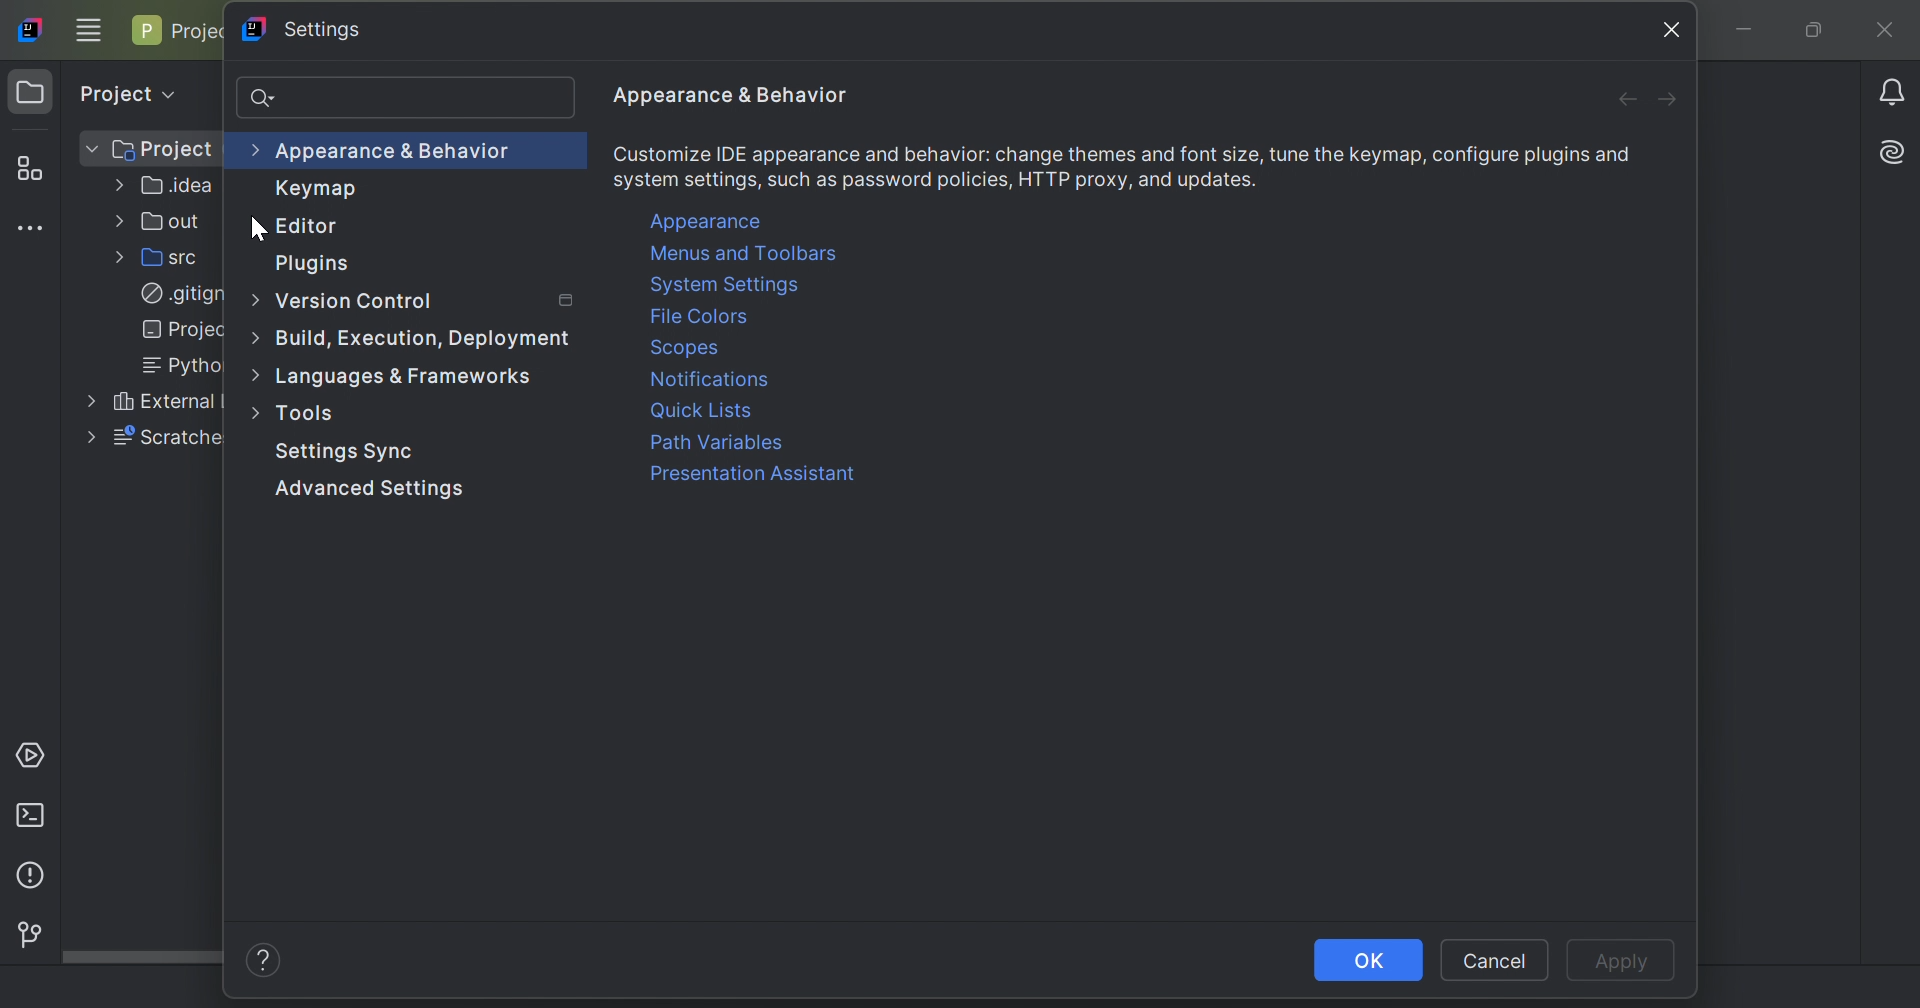 The image size is (1920, 1008). What do you see at coordinates (1495, 960) in the screenshot?
I see `Cancel` at bounding box center [1495, 960].